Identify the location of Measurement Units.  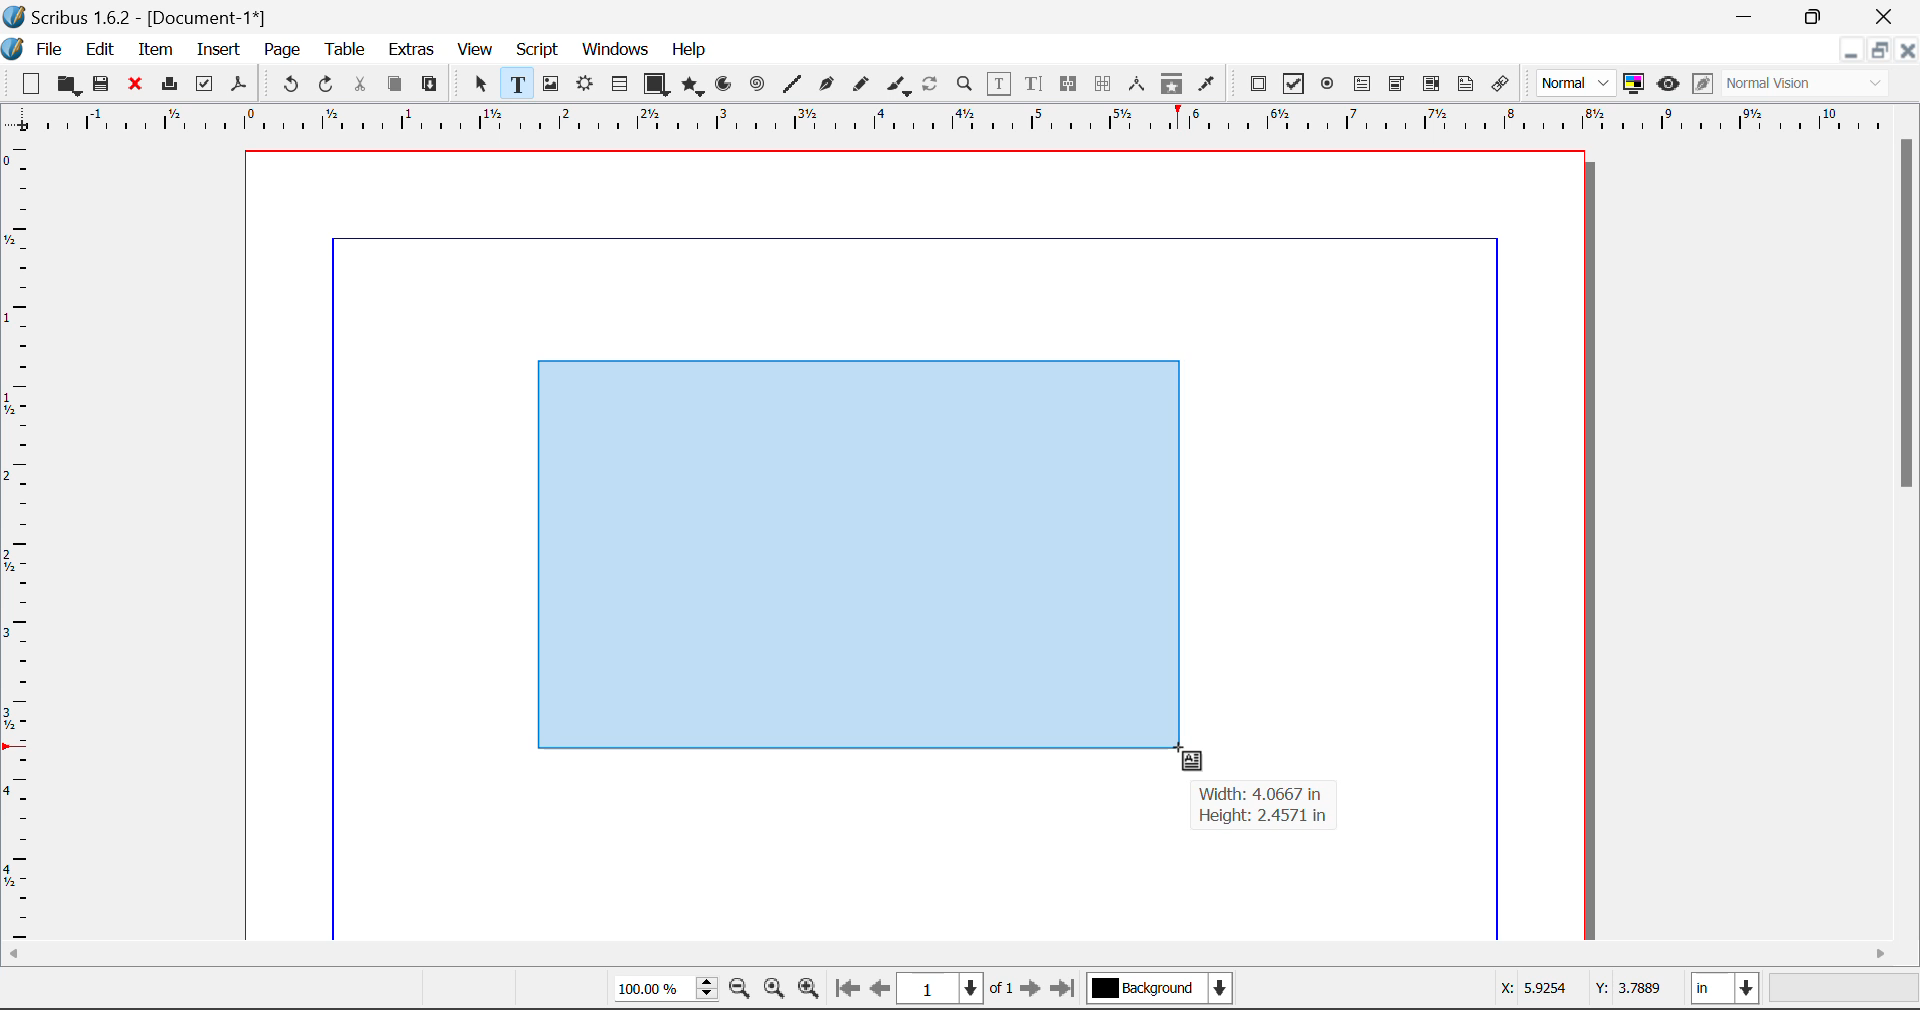
(1727, 991).